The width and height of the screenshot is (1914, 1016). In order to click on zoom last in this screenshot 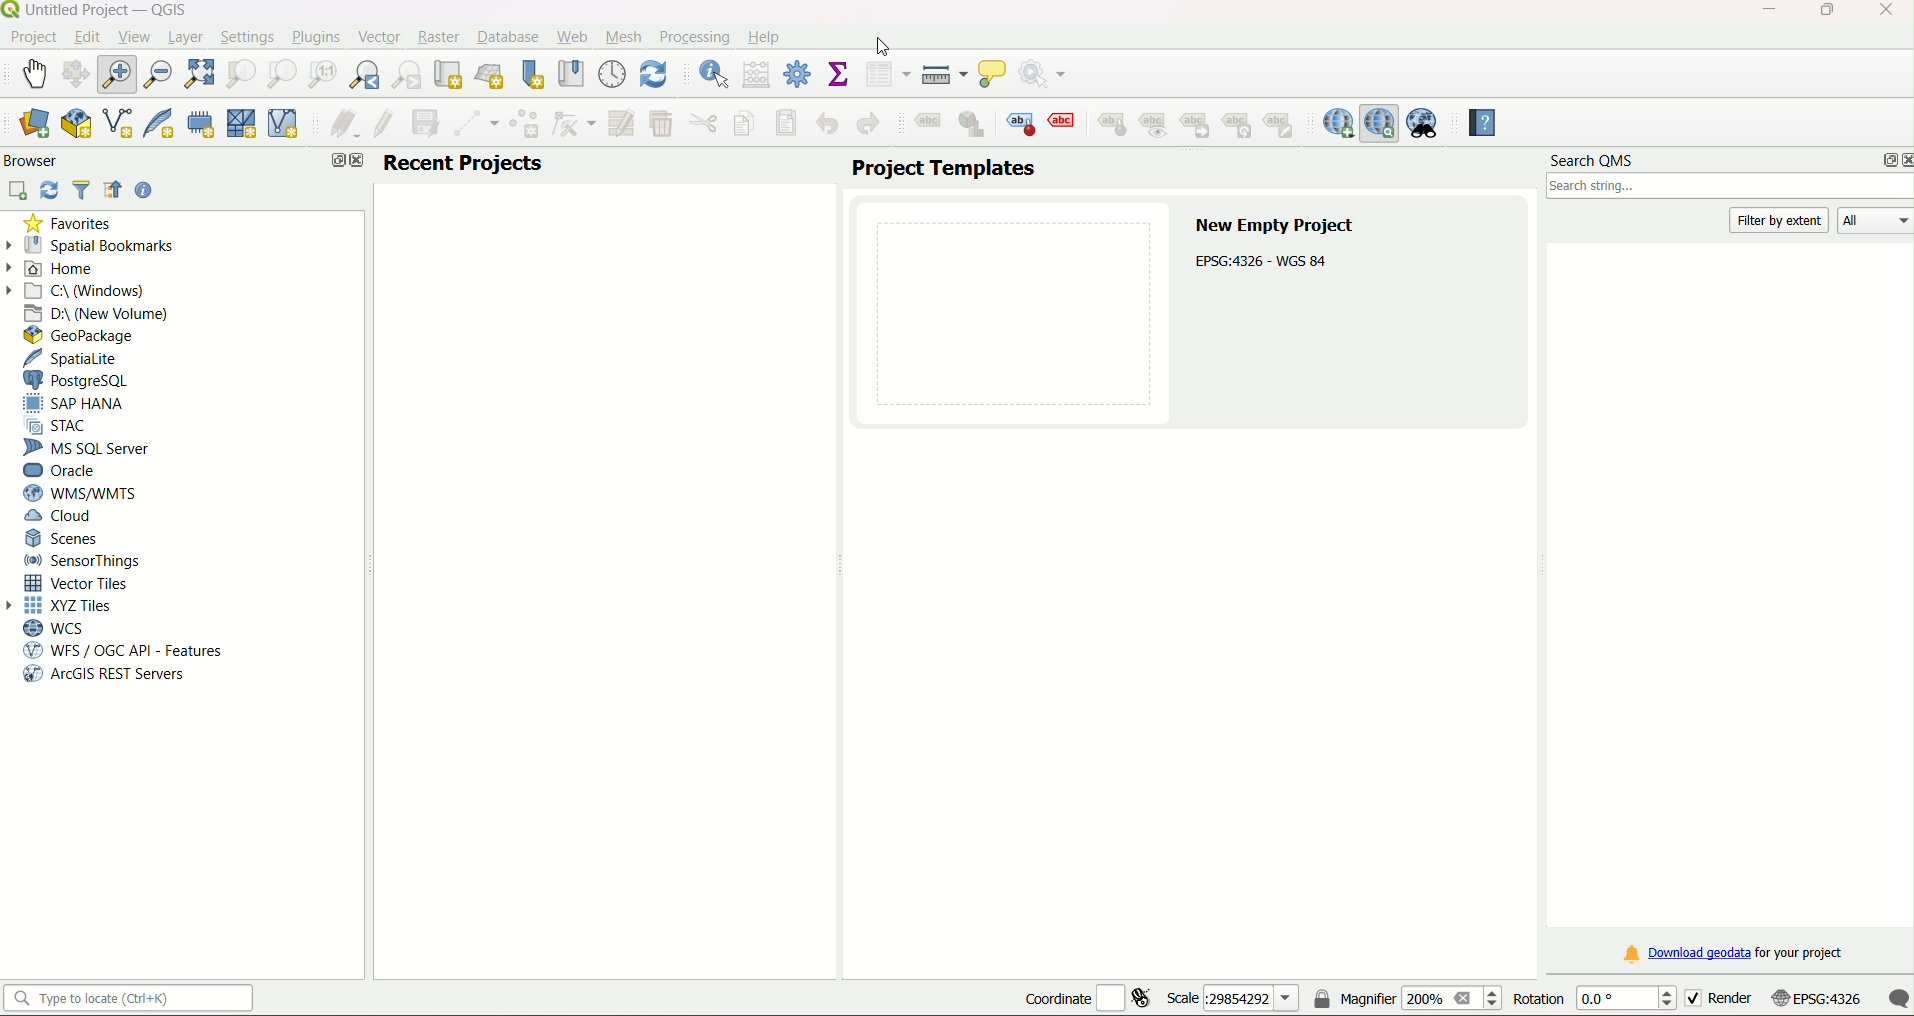, I will do `click(368, 75)`.